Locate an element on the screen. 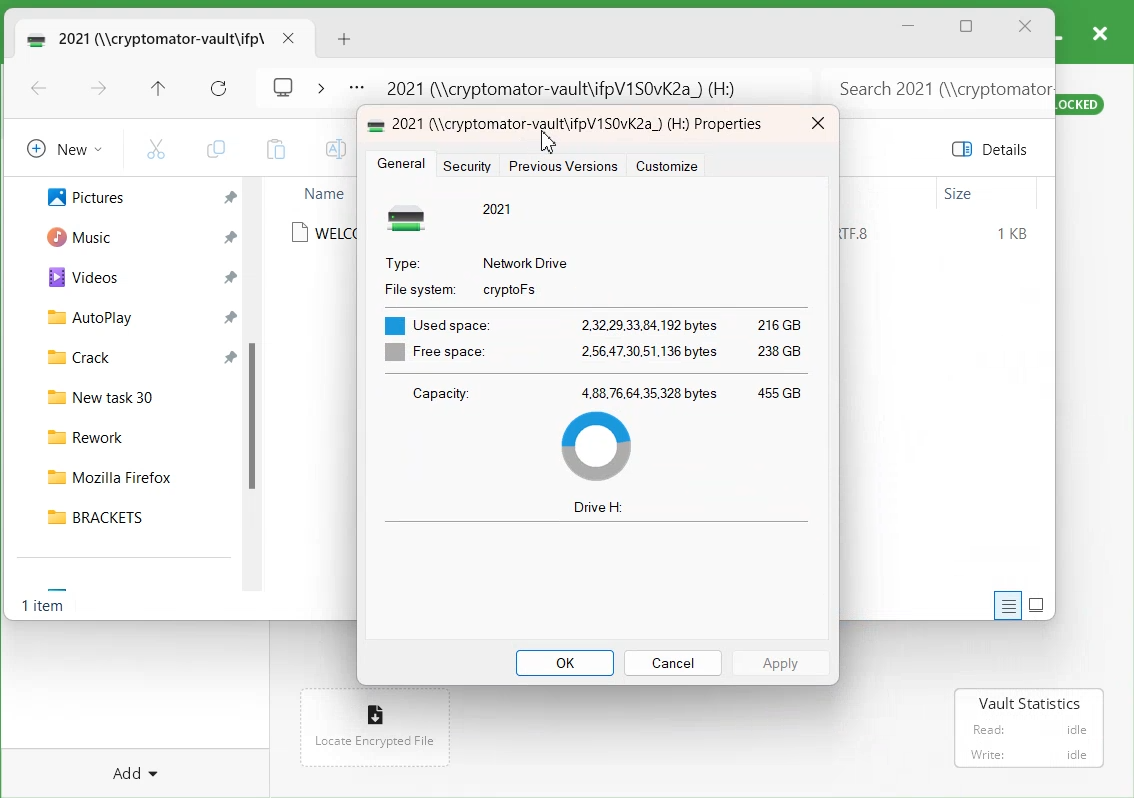 This screenshot has height=798, width=1134. Pin a file is located at coordinates (232, 277).